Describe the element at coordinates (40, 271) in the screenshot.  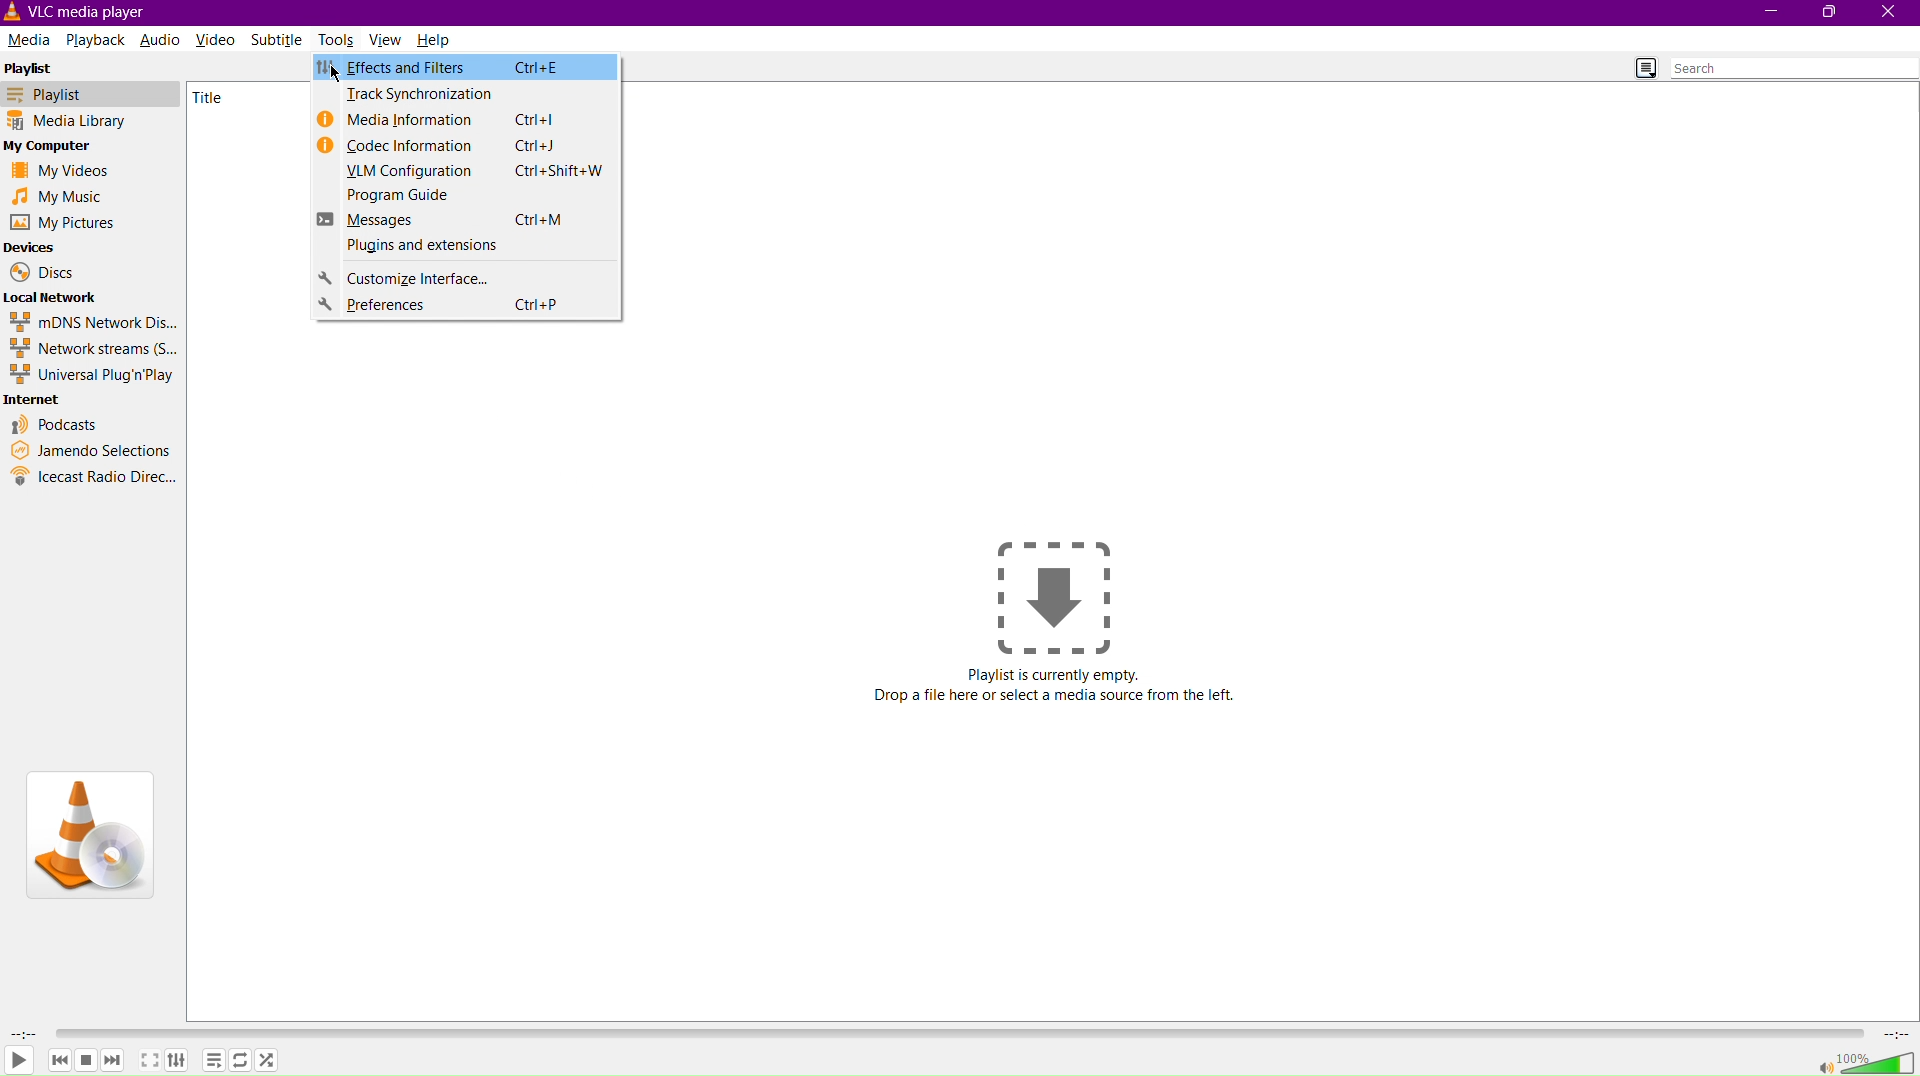
I see `Discs` at that location.